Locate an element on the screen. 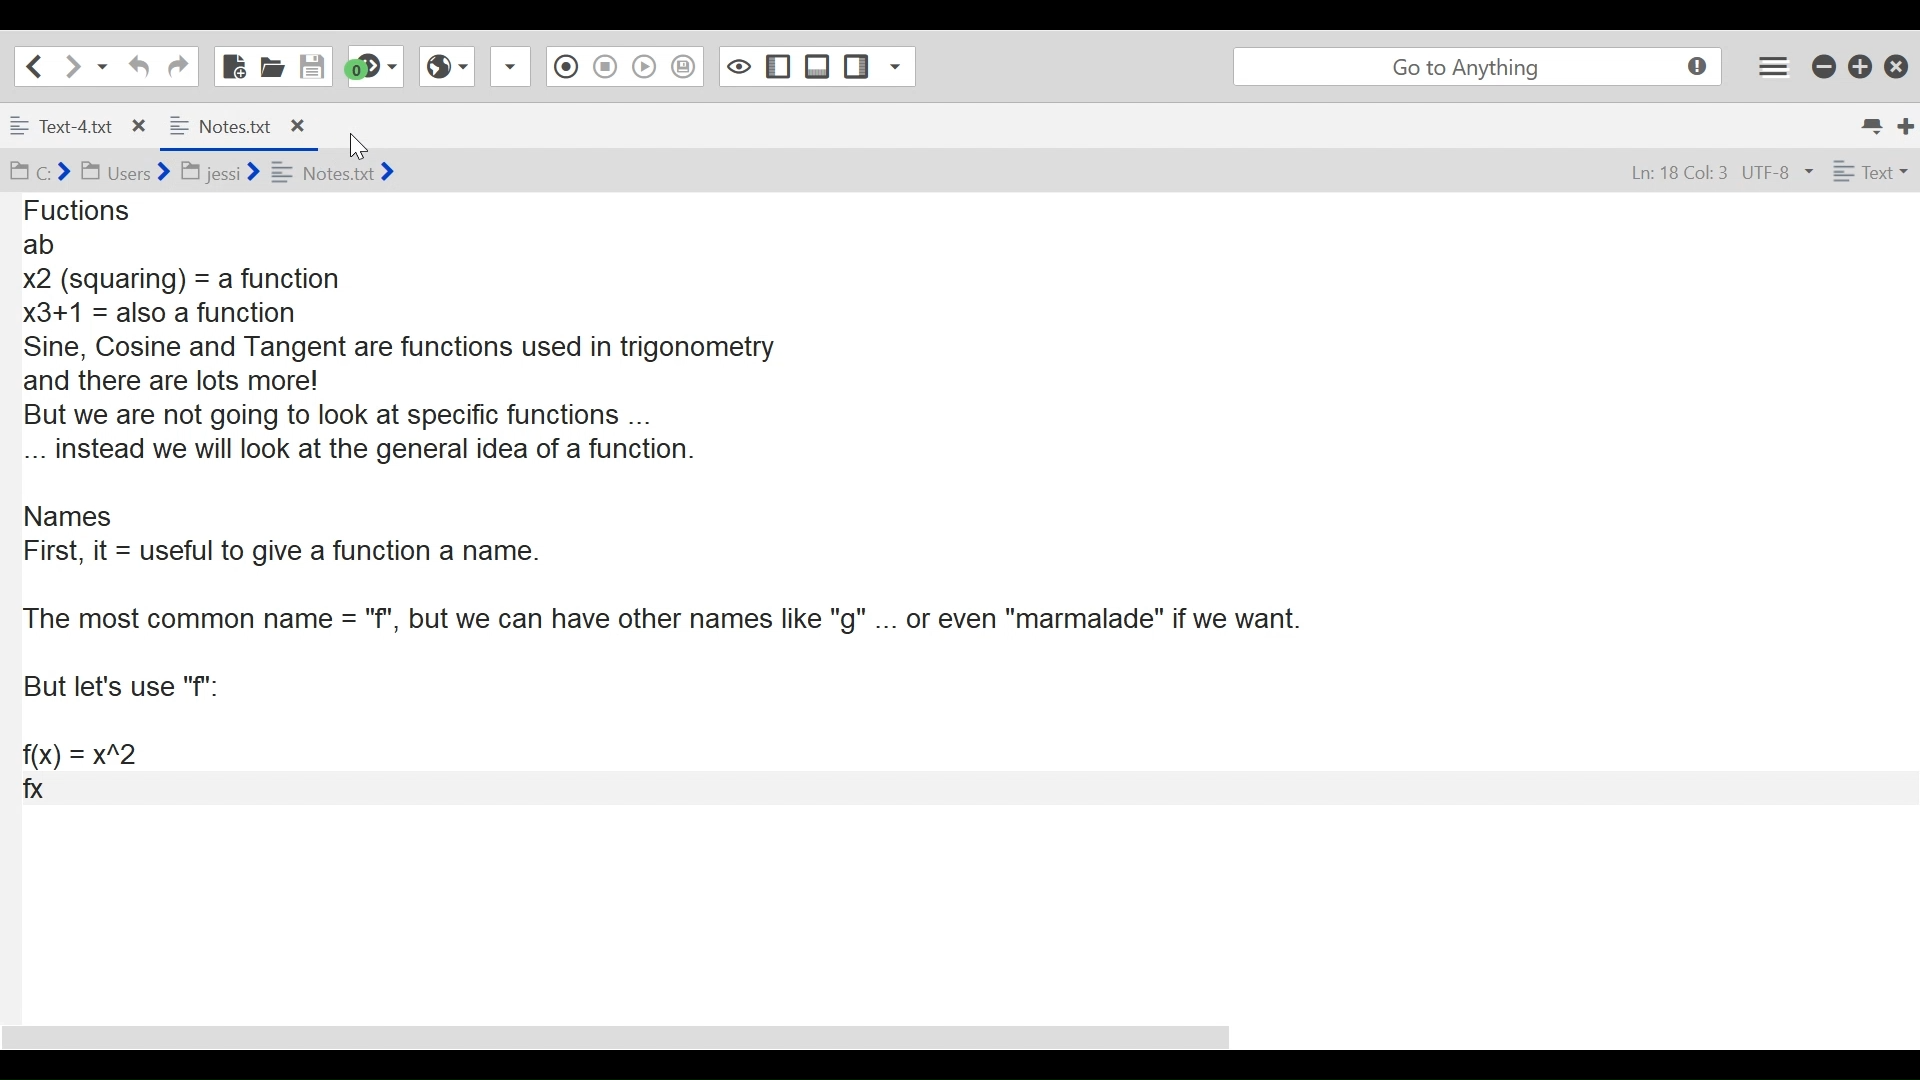  Application menu is located at coordinates (1775, 66).